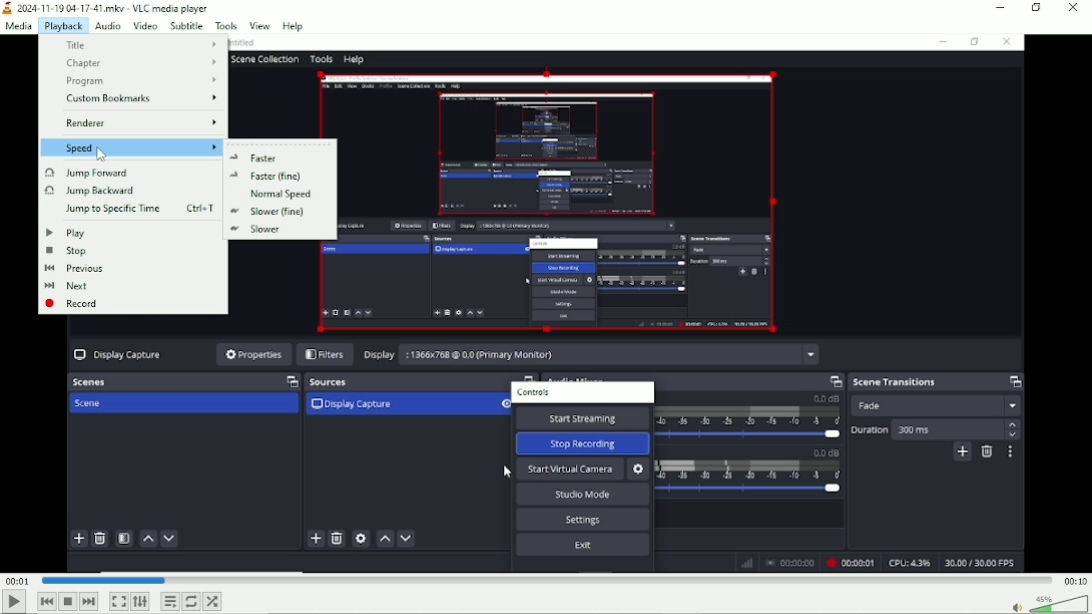 Image resolution: width=1092 pixels, height=614 pixels. I want to click on Play duration, so click(544, 581).